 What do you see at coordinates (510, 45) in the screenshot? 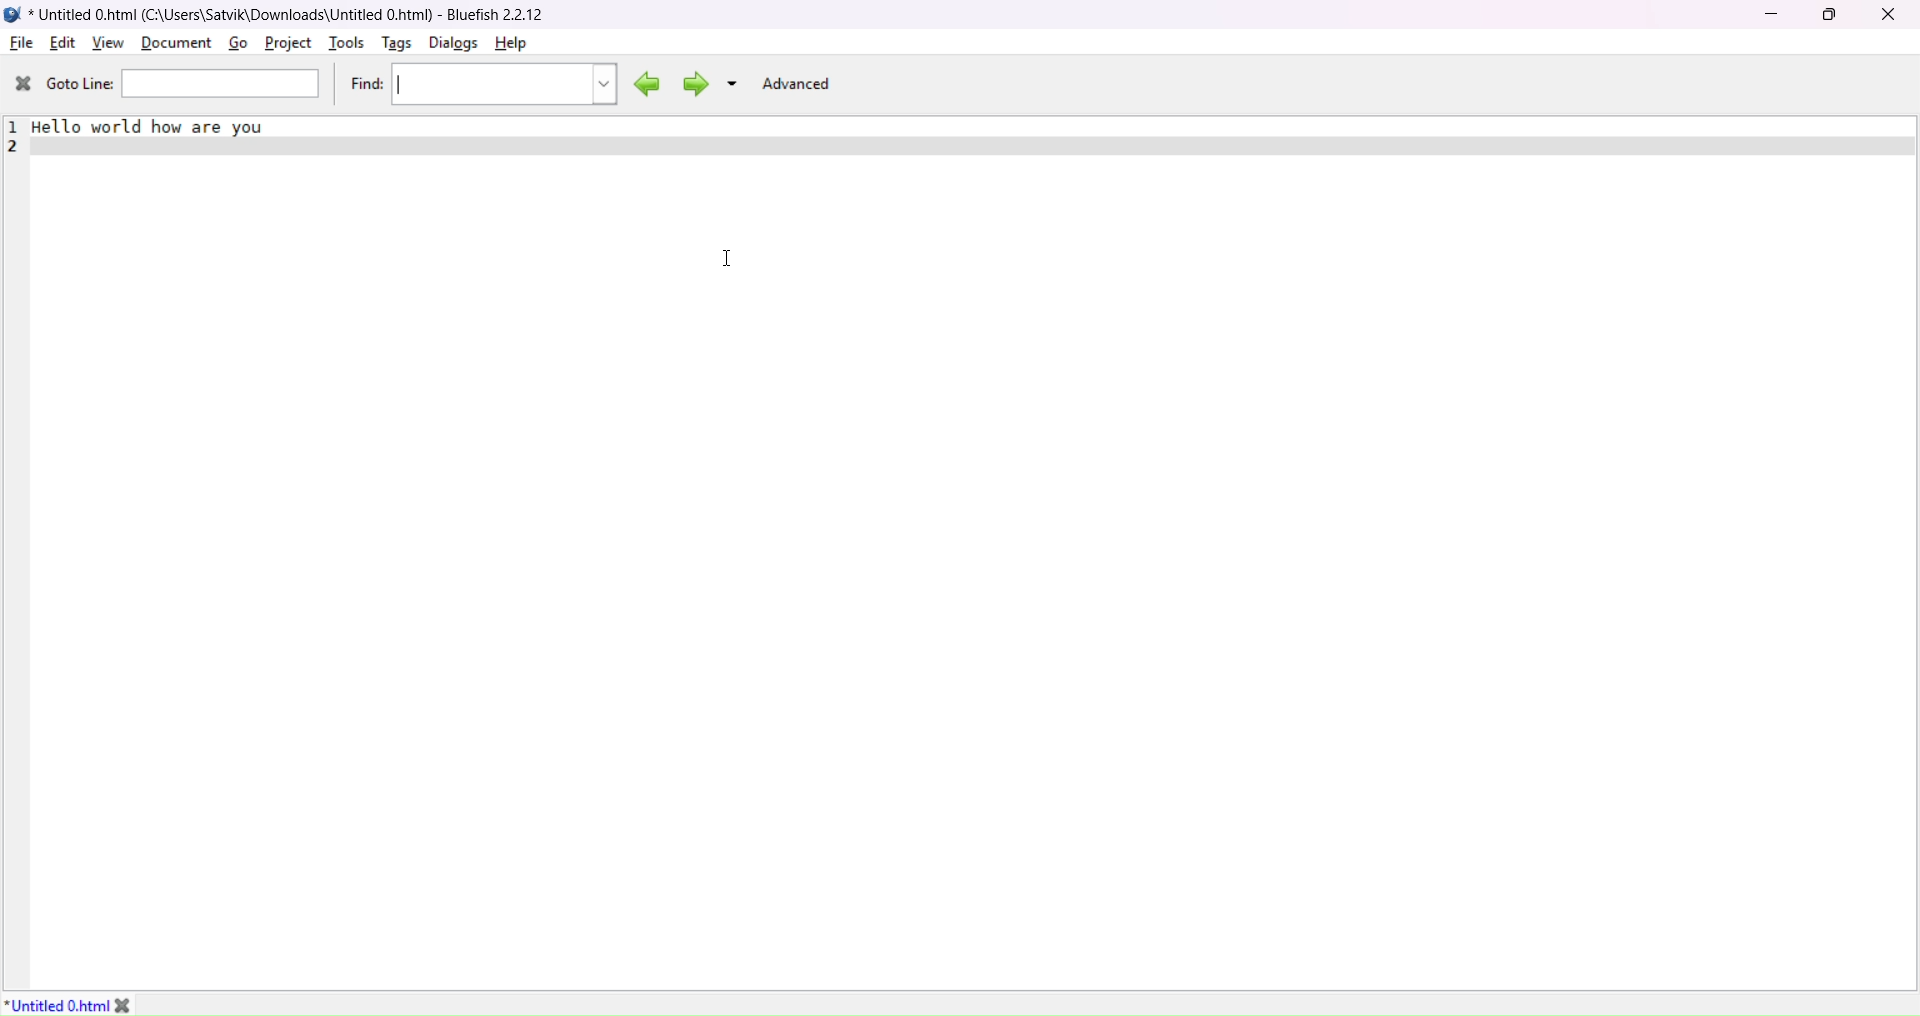
I see `help` at bounding box center [510, 45].